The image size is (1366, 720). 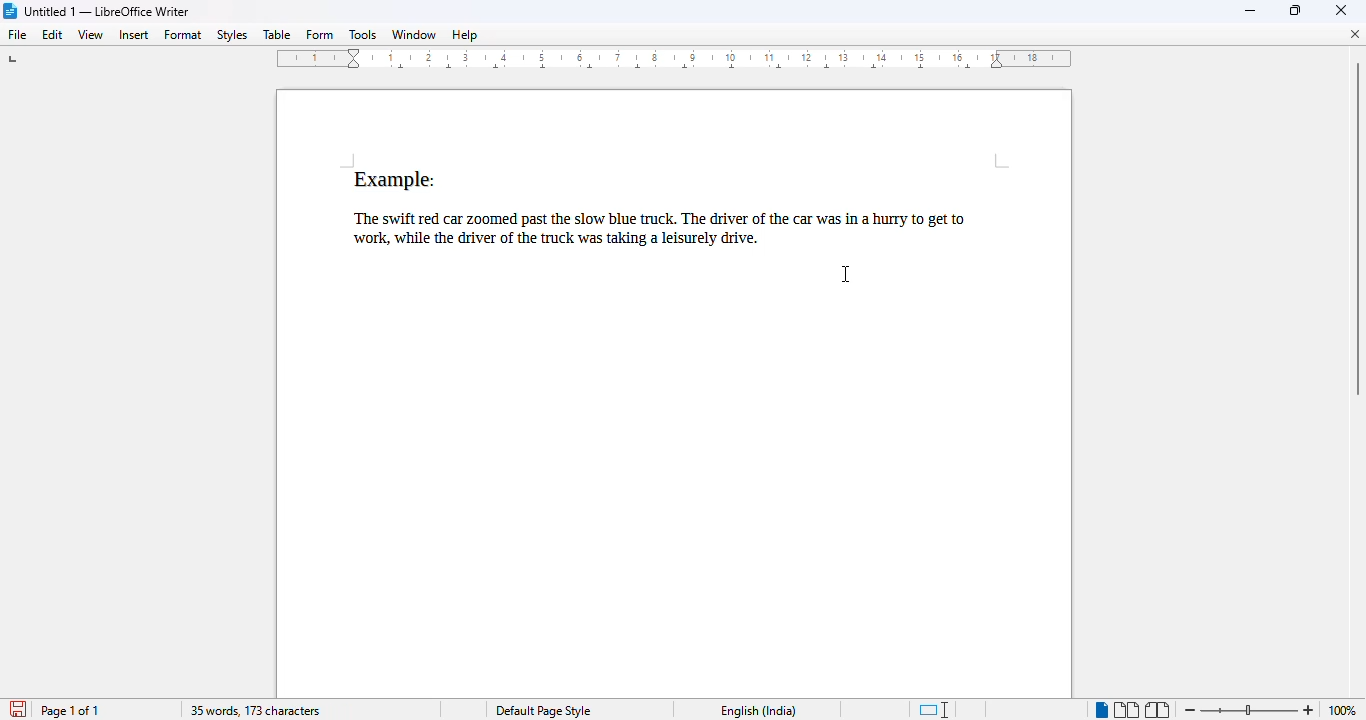 What do you see at coordinates (675, 226) in the screenshot?
I see ` The swift red car zoomed past the slow blue truck. The driver of the car was in a hurry to get to work, while the driver of the truck was taking a leisurely drive.` at bounding box center [675, 226].